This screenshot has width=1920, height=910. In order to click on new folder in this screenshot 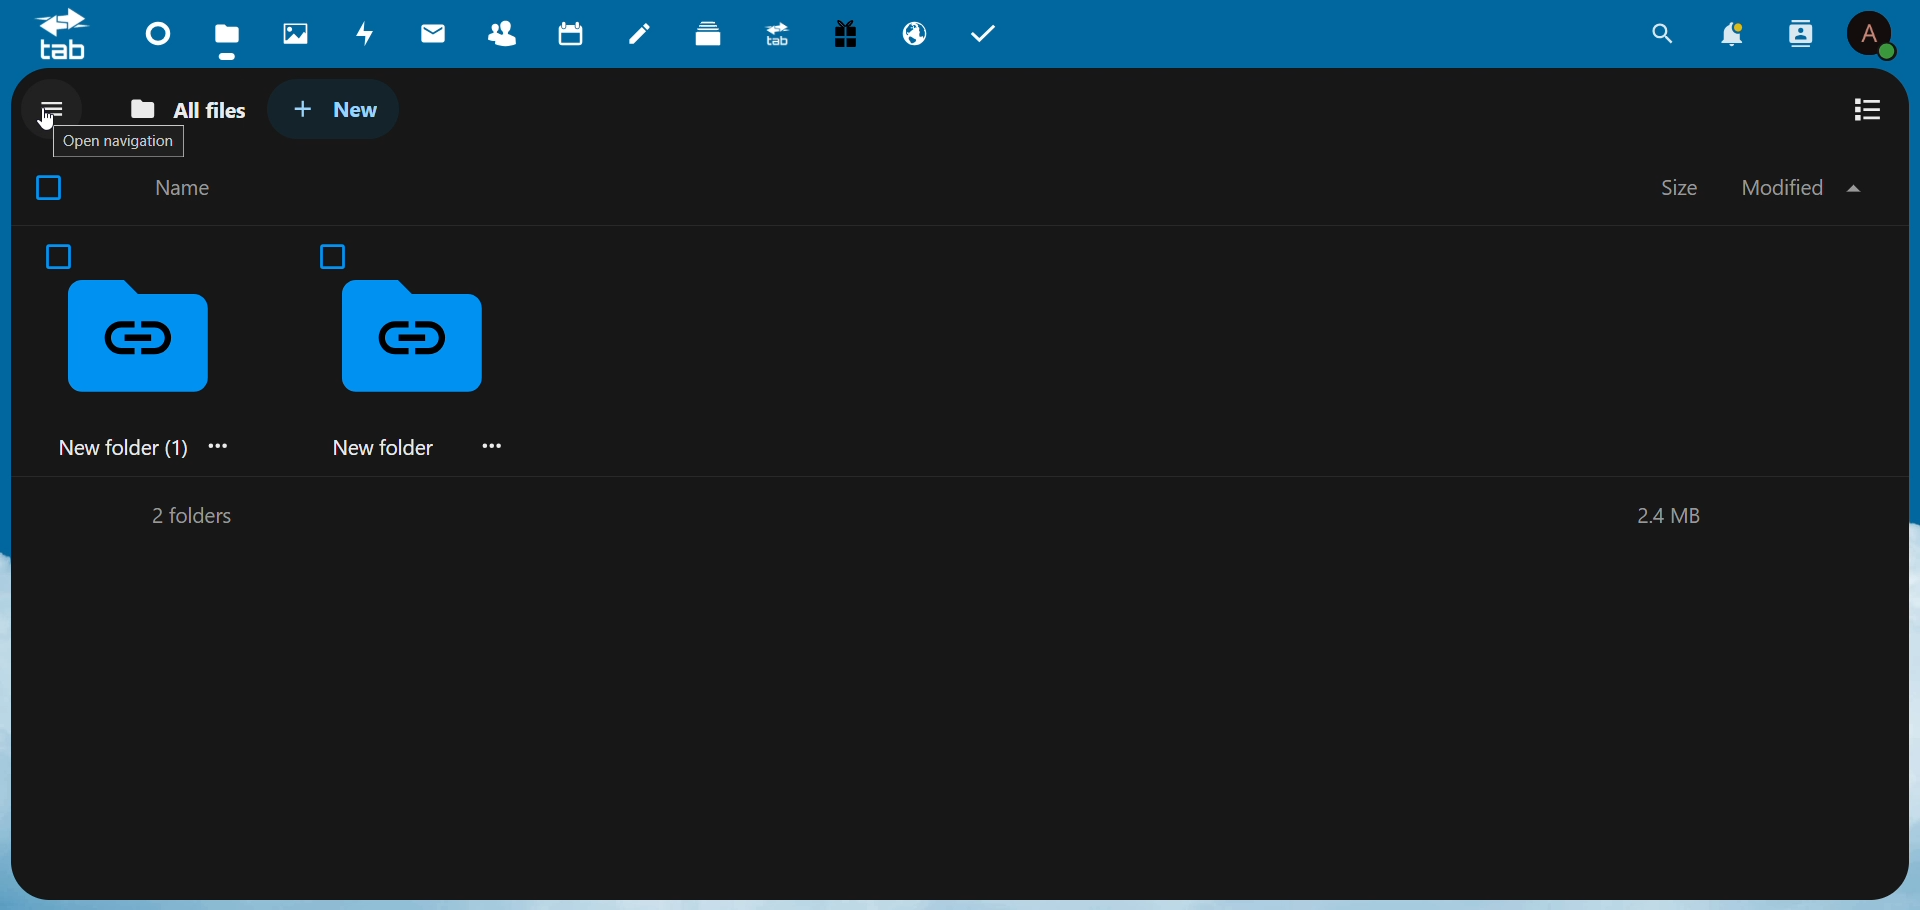, I will do `click(425, 370)`.